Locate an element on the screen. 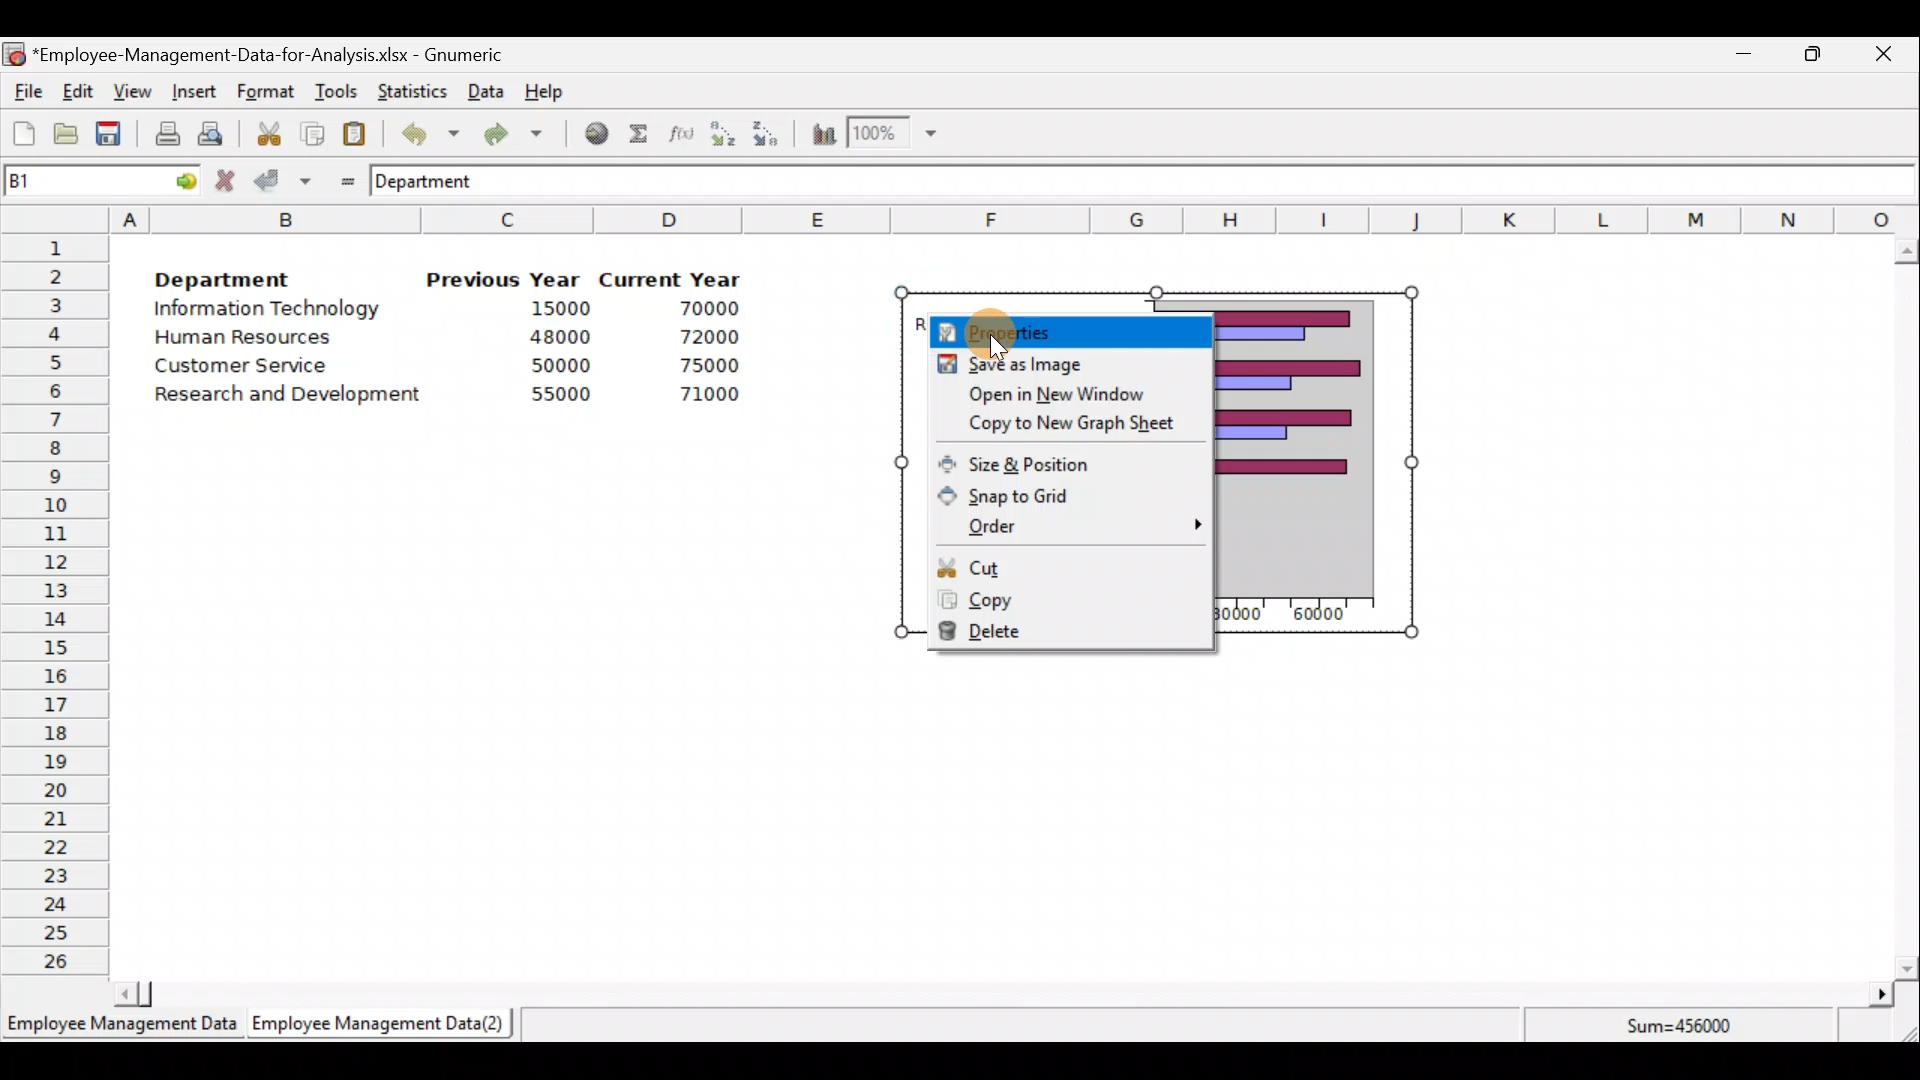 Image resolution: width=1920 pixels, height=1080 pixels. Insert is located at coordinates (192, 92).